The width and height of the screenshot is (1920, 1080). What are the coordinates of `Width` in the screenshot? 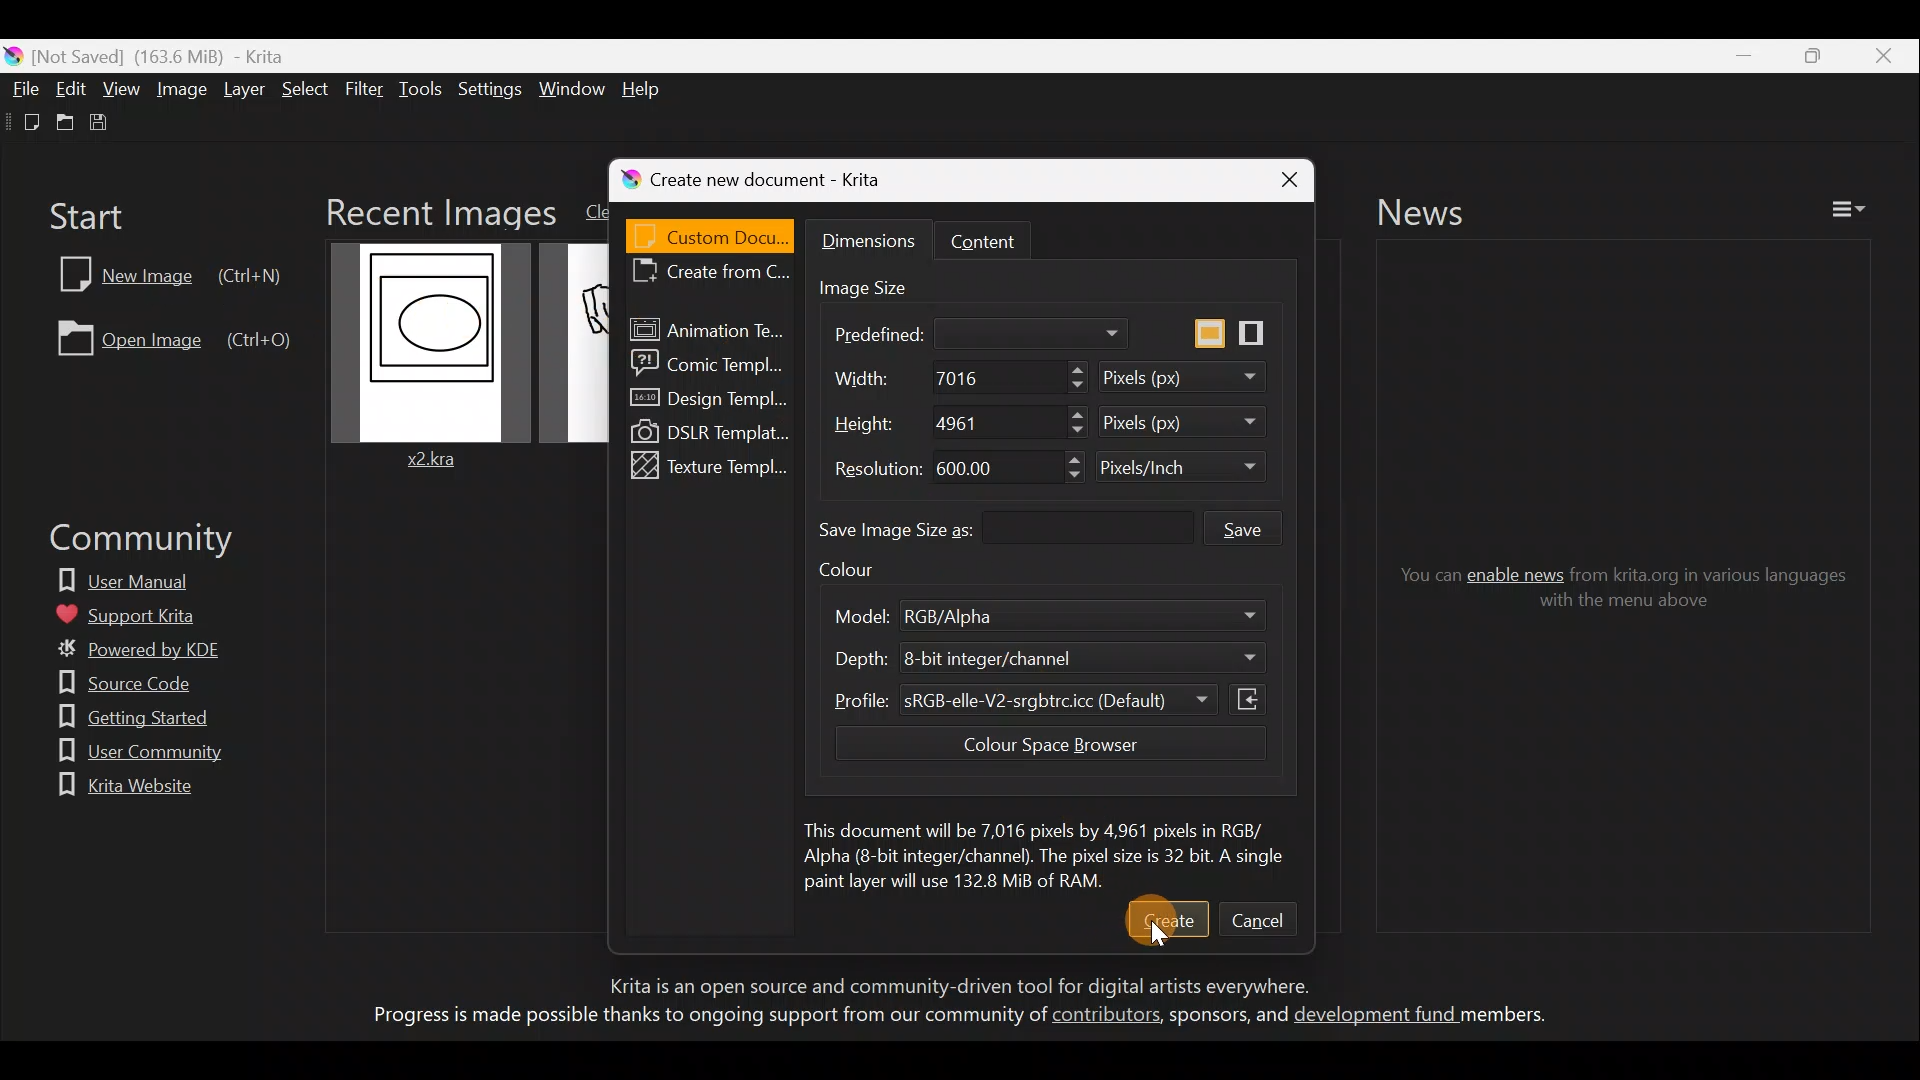 It's located at (858, 380).